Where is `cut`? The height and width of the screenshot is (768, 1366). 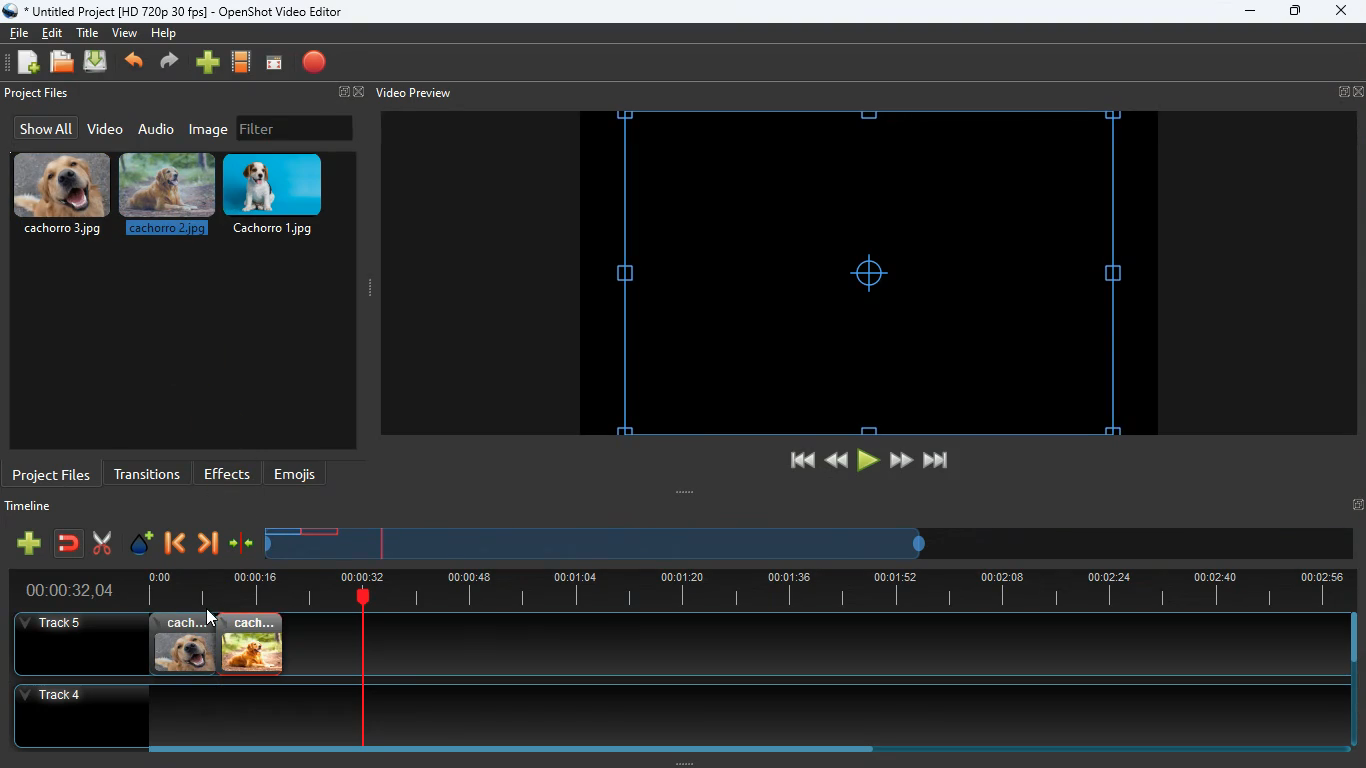
cut is located at coordinates (102, 543).